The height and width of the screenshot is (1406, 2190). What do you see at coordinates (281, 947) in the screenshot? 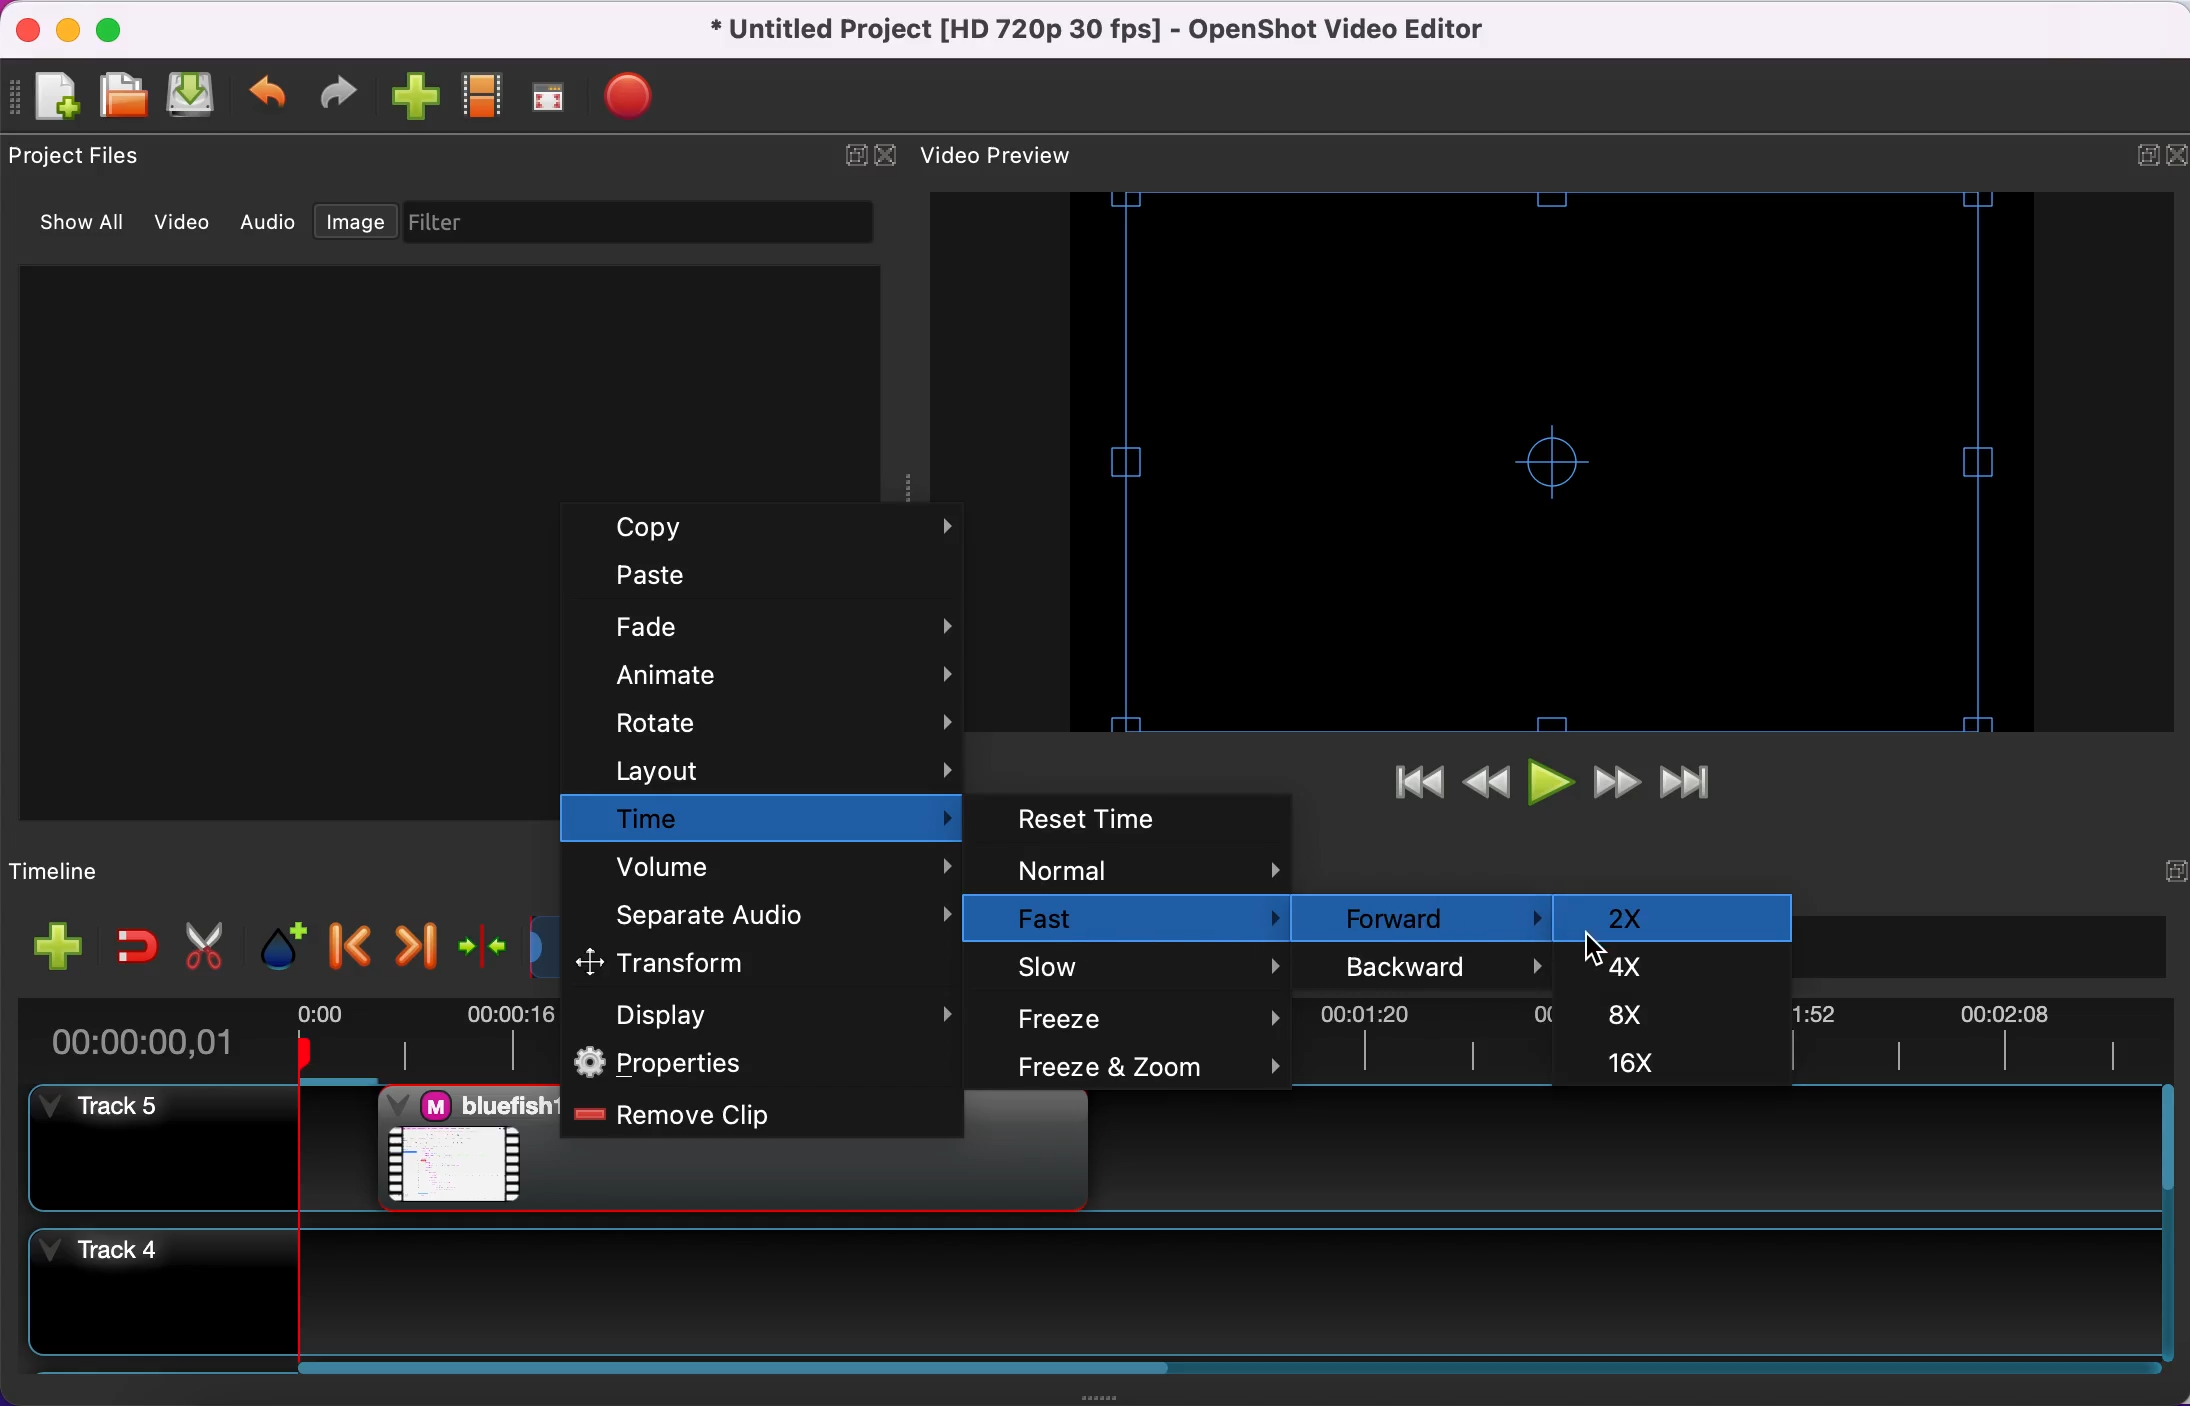
I see `add marker` at bounding box center [281, 947].